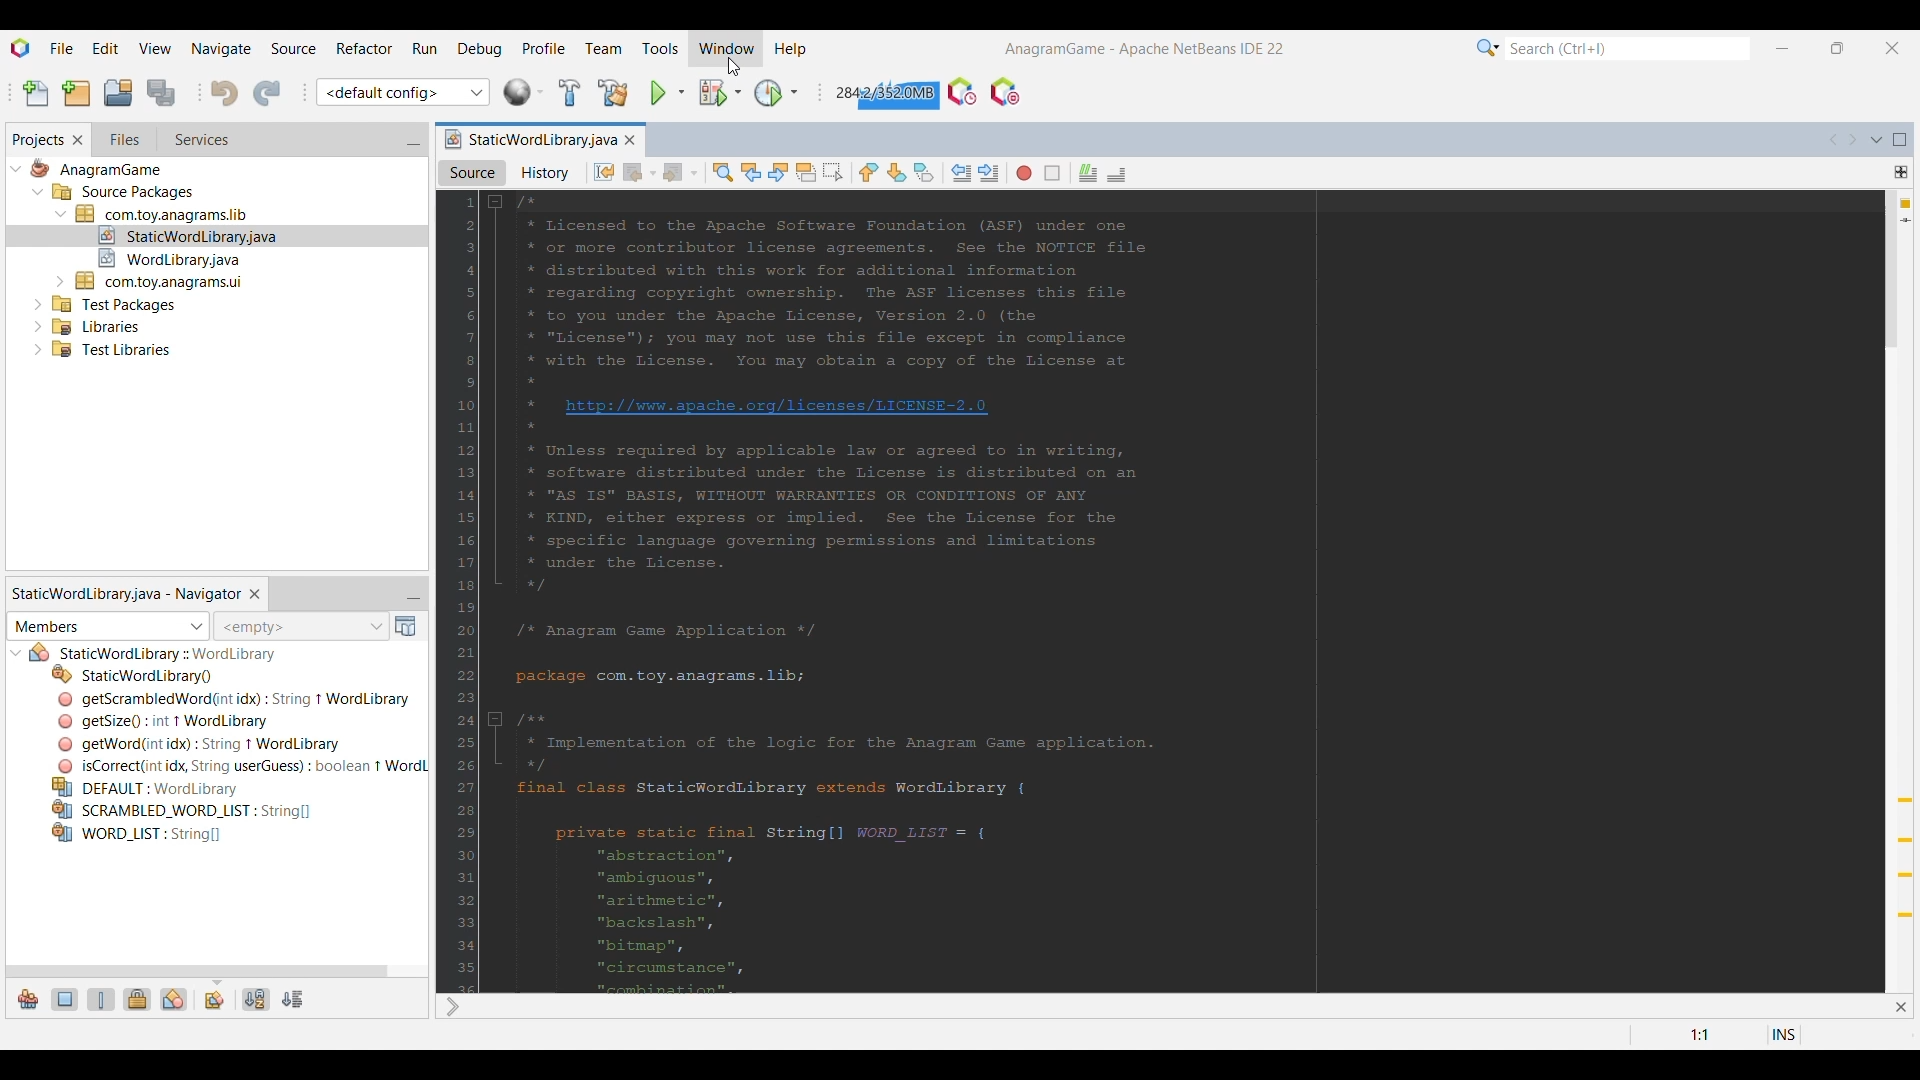  Describe the element at coordinates (884, 92) in the screenshot. I see `Click to force garbage collection` at that location.